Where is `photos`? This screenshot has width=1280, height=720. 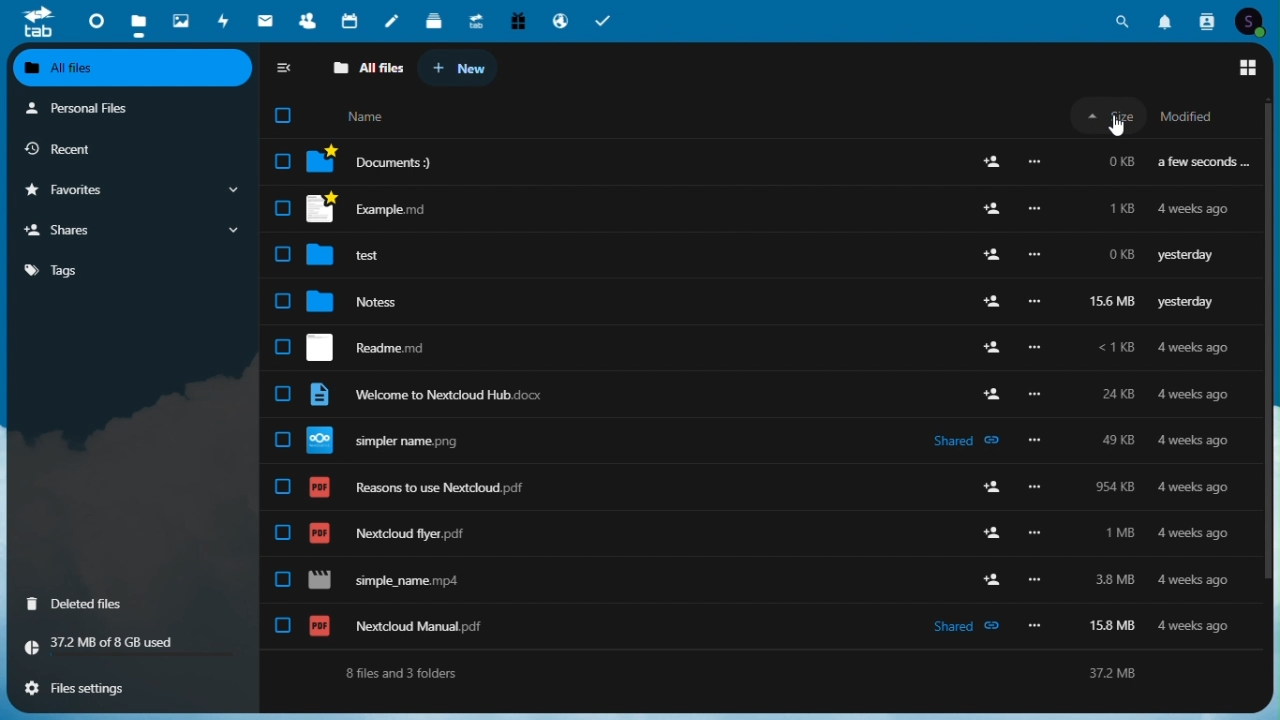
photos is located at coordinates (179, 20).